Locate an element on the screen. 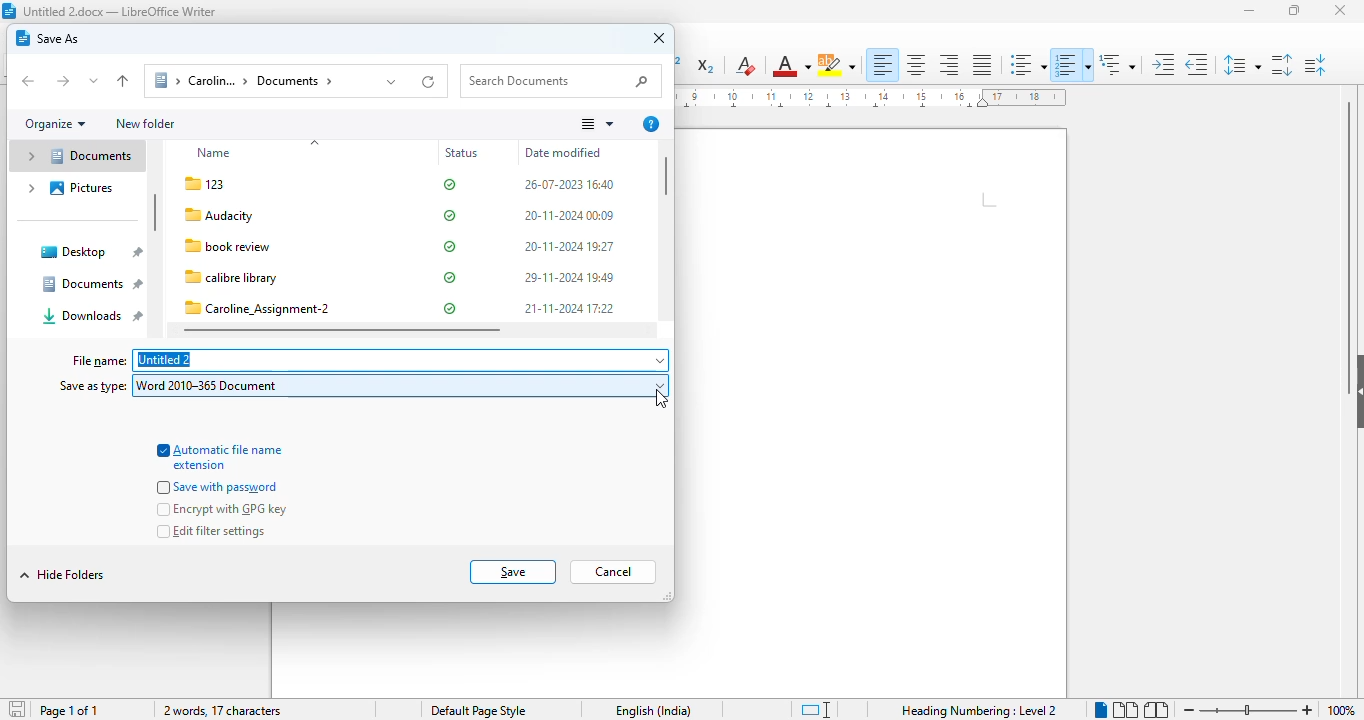 The width and height of the screenshot is (1364, 720). logo is located at coordinates (9, 11).